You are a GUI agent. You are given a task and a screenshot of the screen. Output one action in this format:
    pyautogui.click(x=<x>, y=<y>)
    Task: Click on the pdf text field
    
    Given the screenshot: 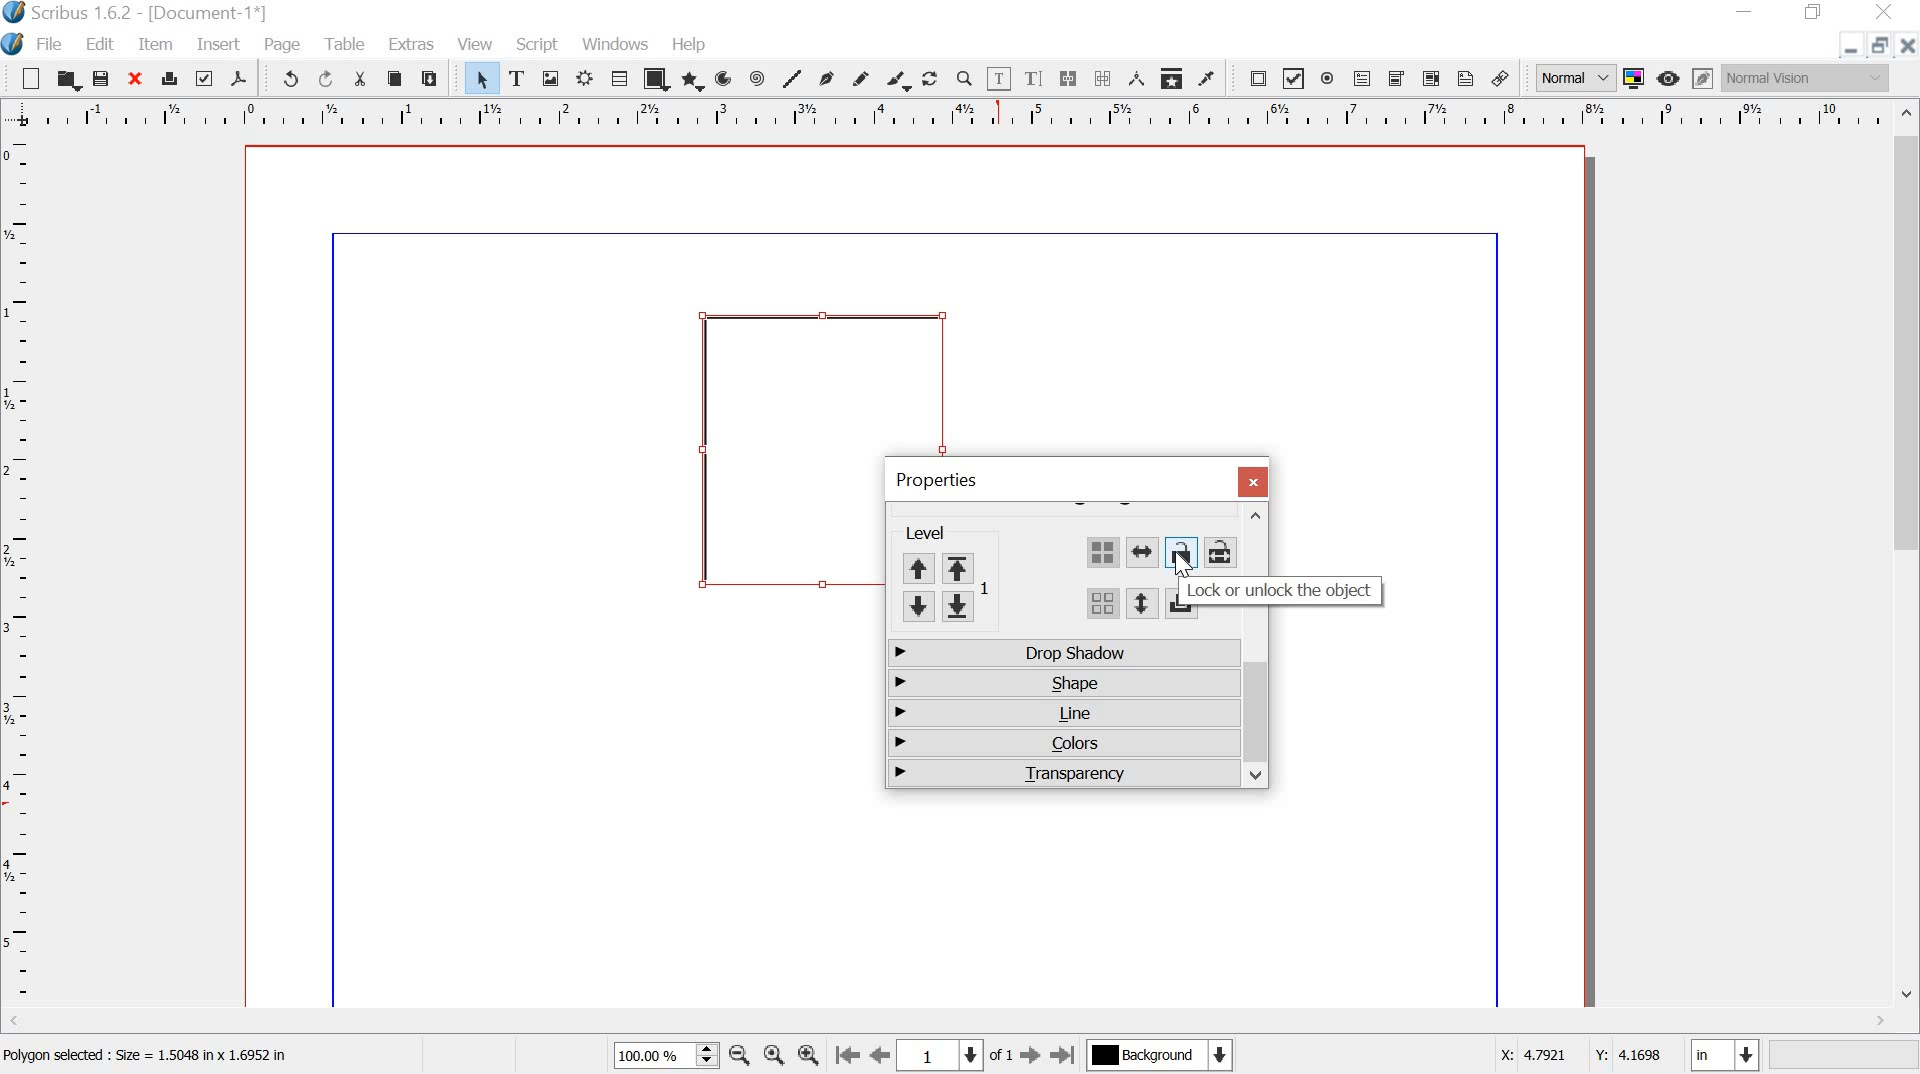 What is the action you would take?
    pyautogui.click(x=1364, y=78)
    